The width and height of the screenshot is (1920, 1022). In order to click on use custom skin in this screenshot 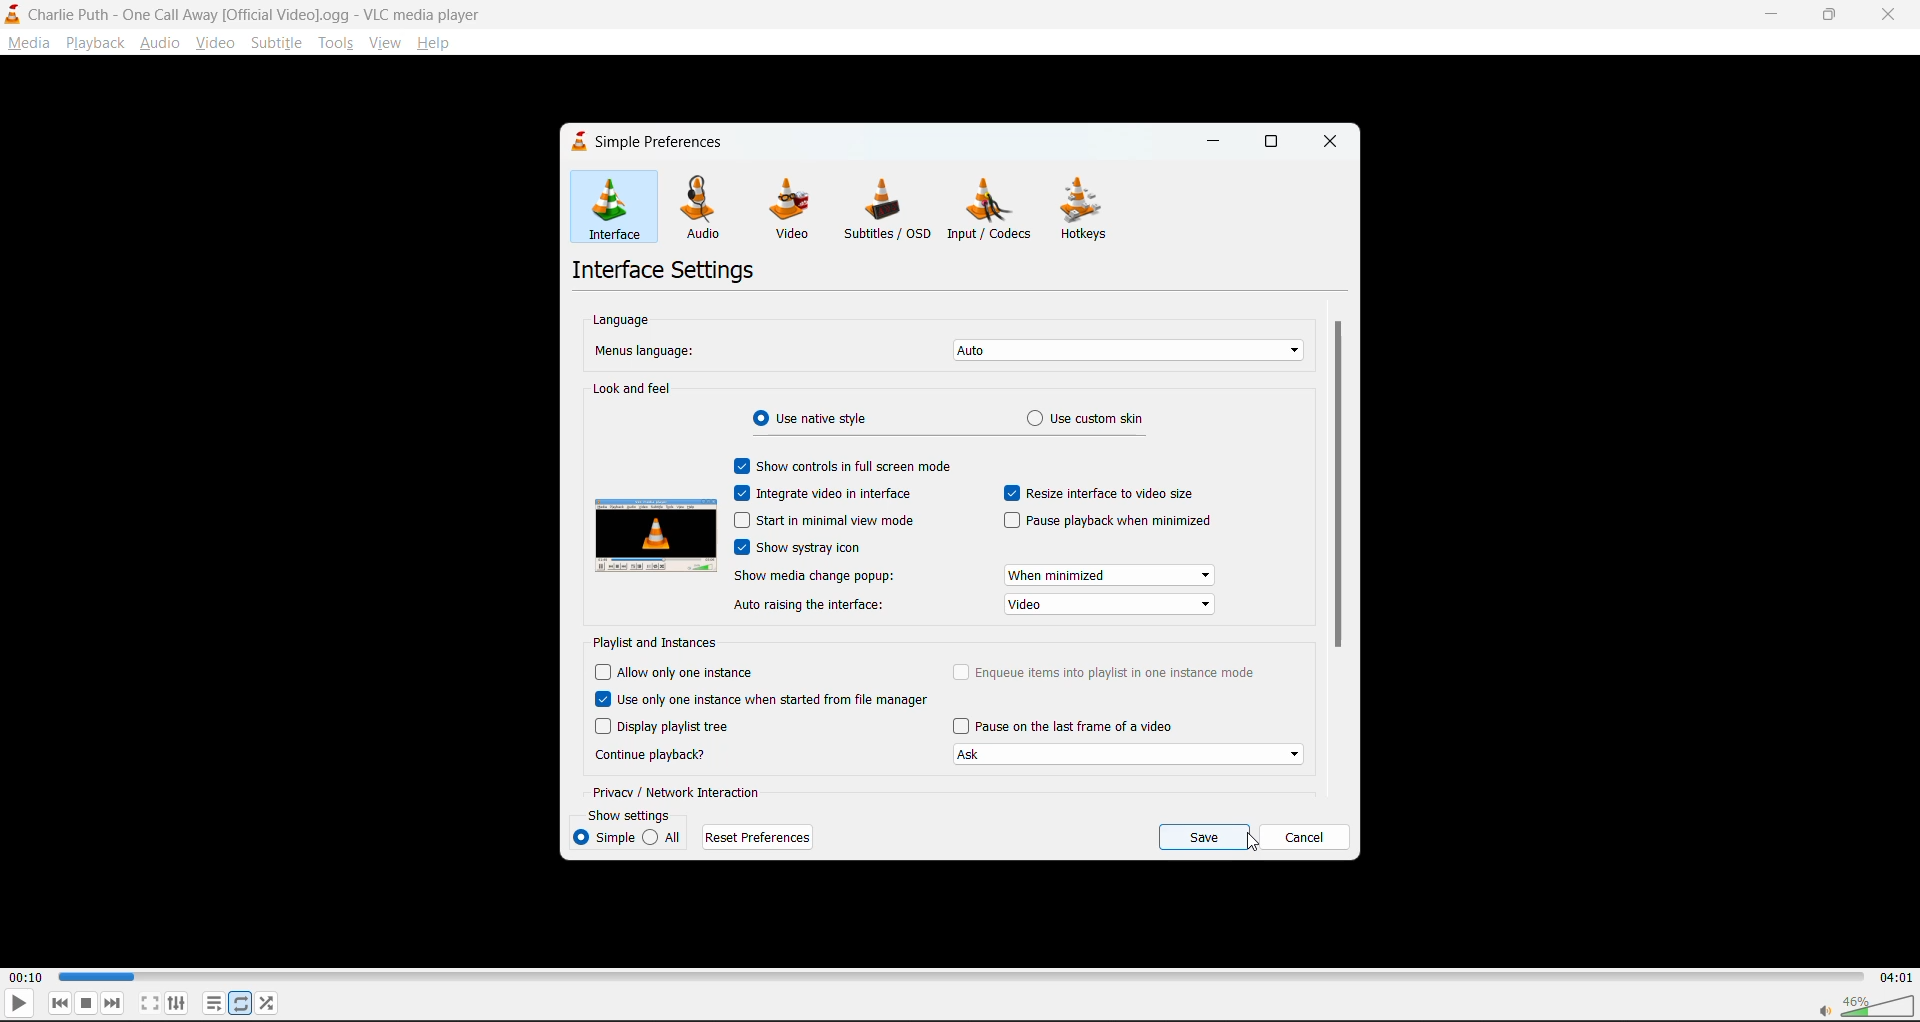, I will do `click(1109, 419)`.